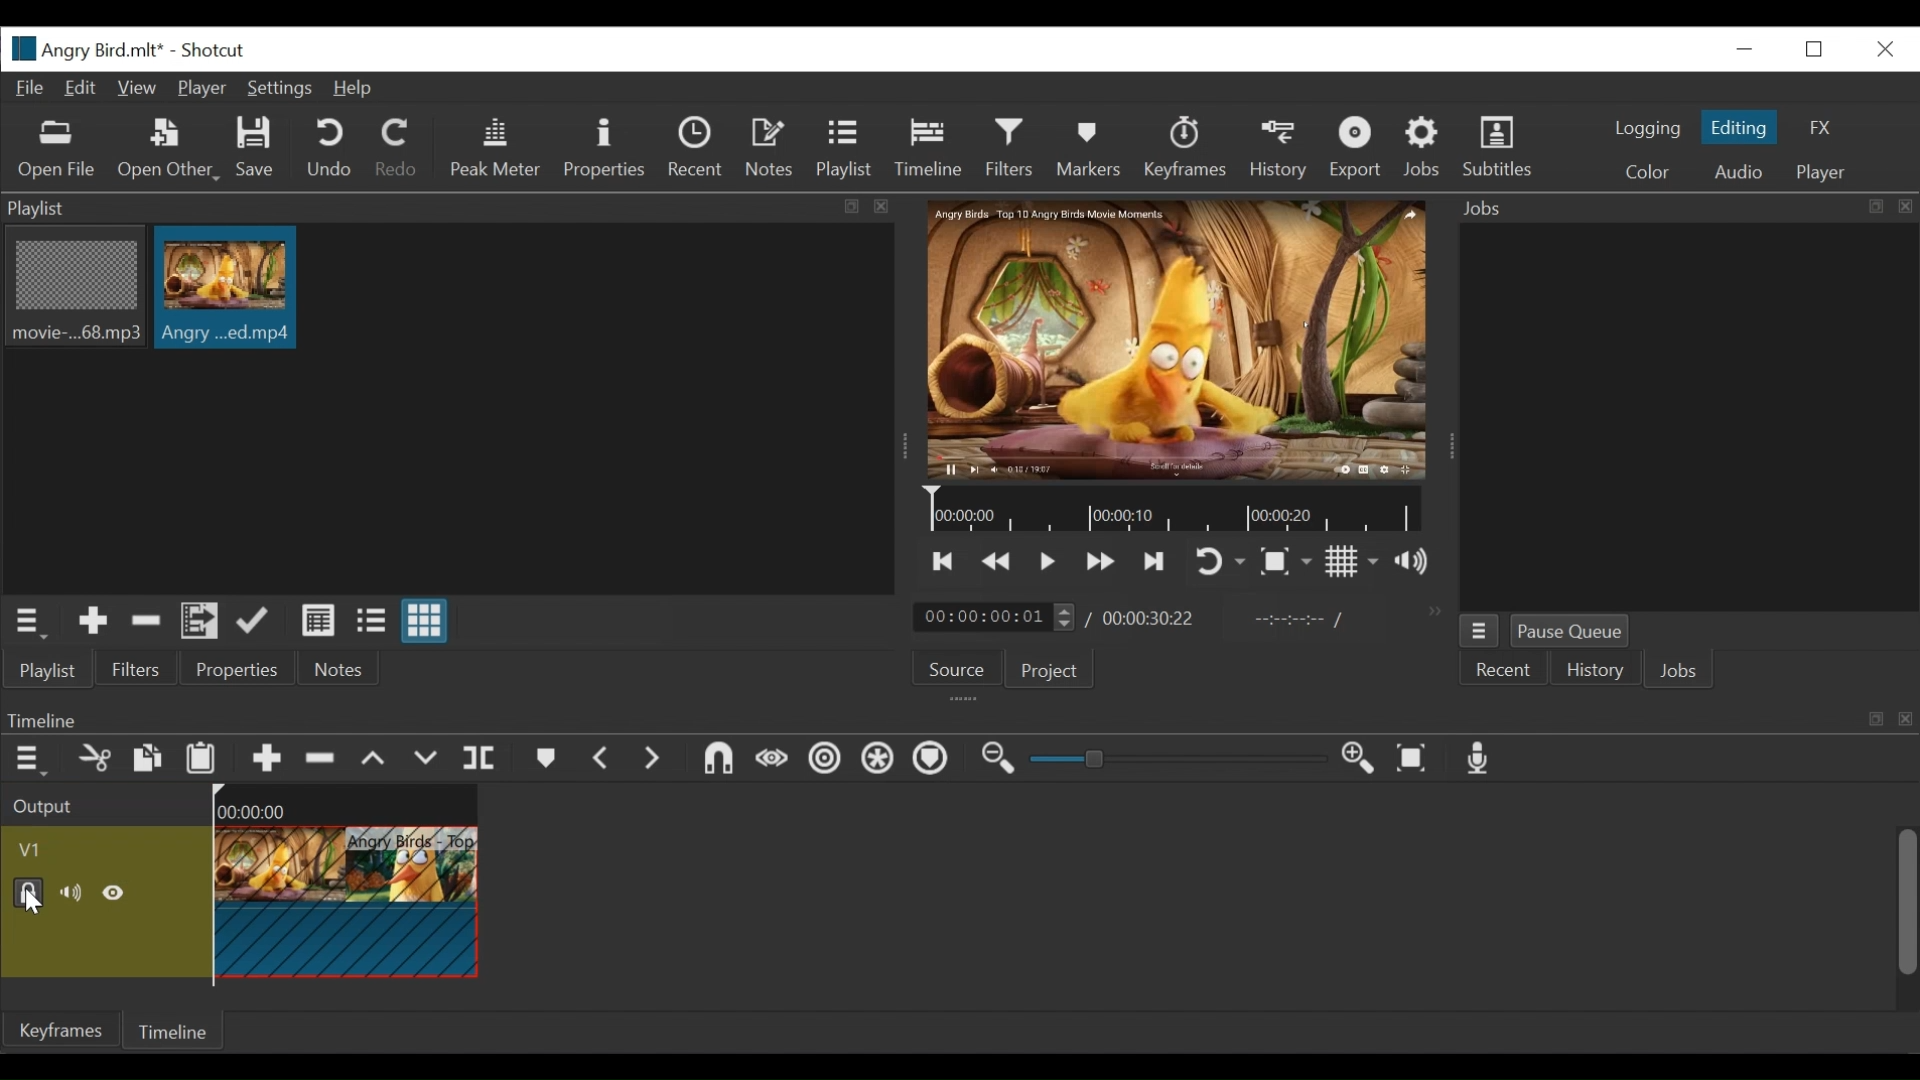  I want to click on Peak Meter, so click(496, 148).